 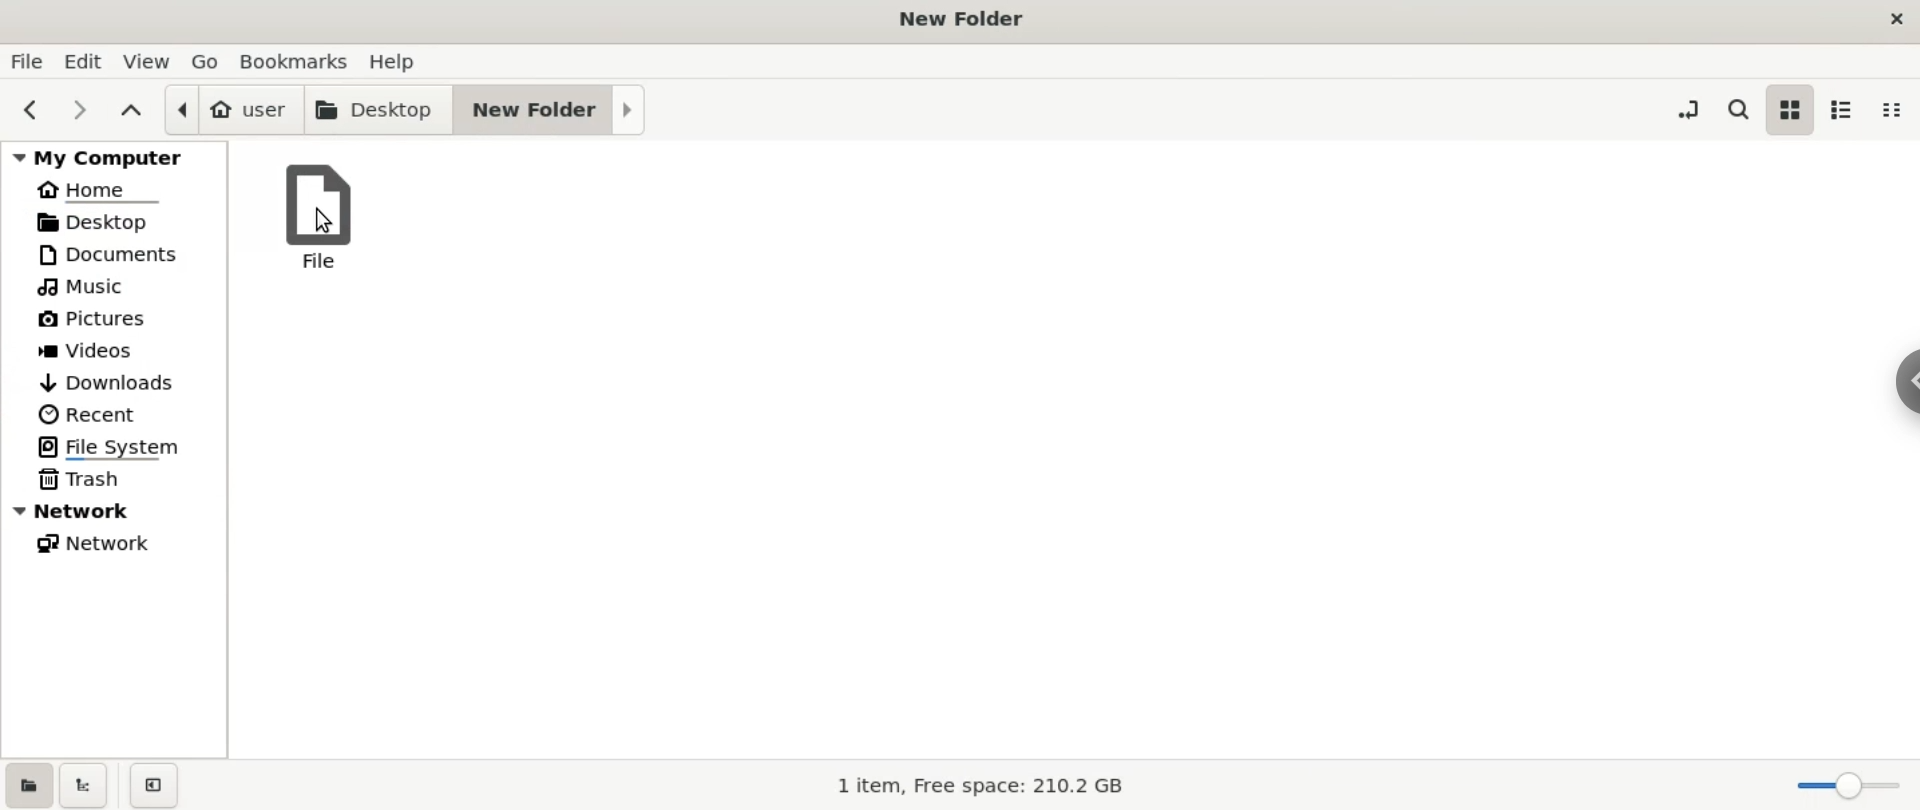 I want to click on cursor, so click(x=326, y=220).